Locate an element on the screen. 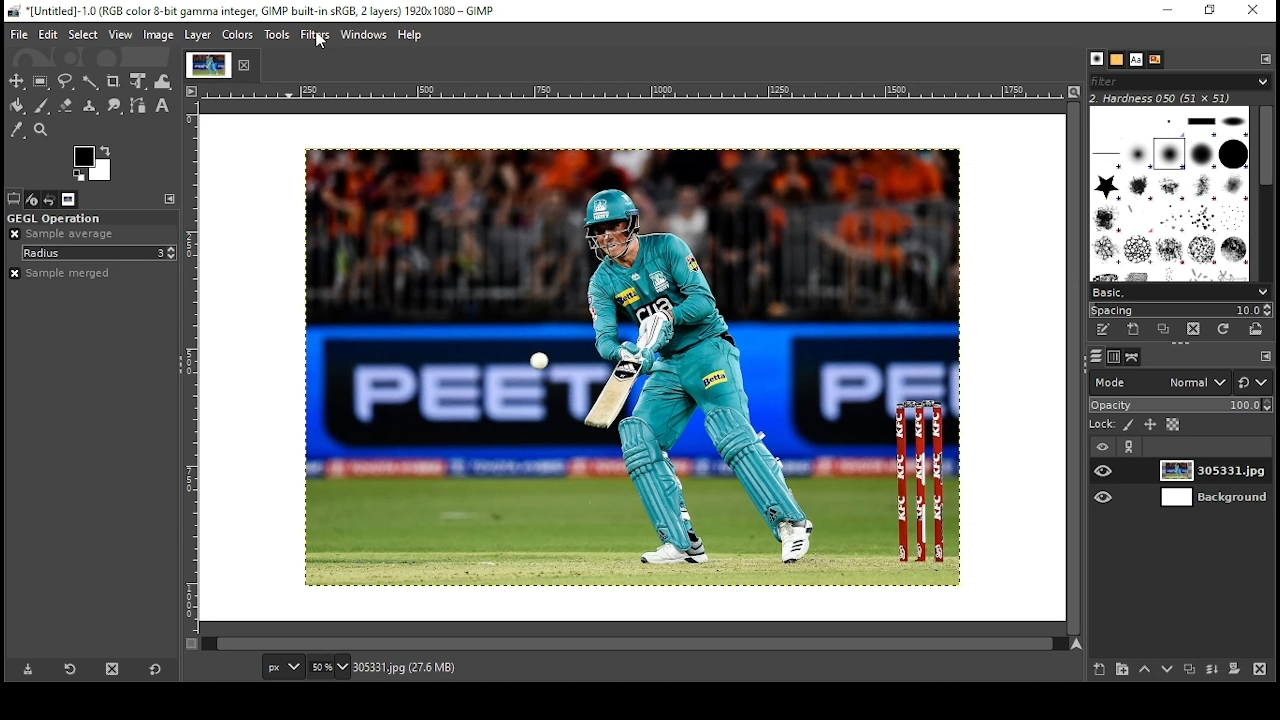 The width and height of the screenshot is (1280, 720). delete tool preset is located at coordinates (113, 669).